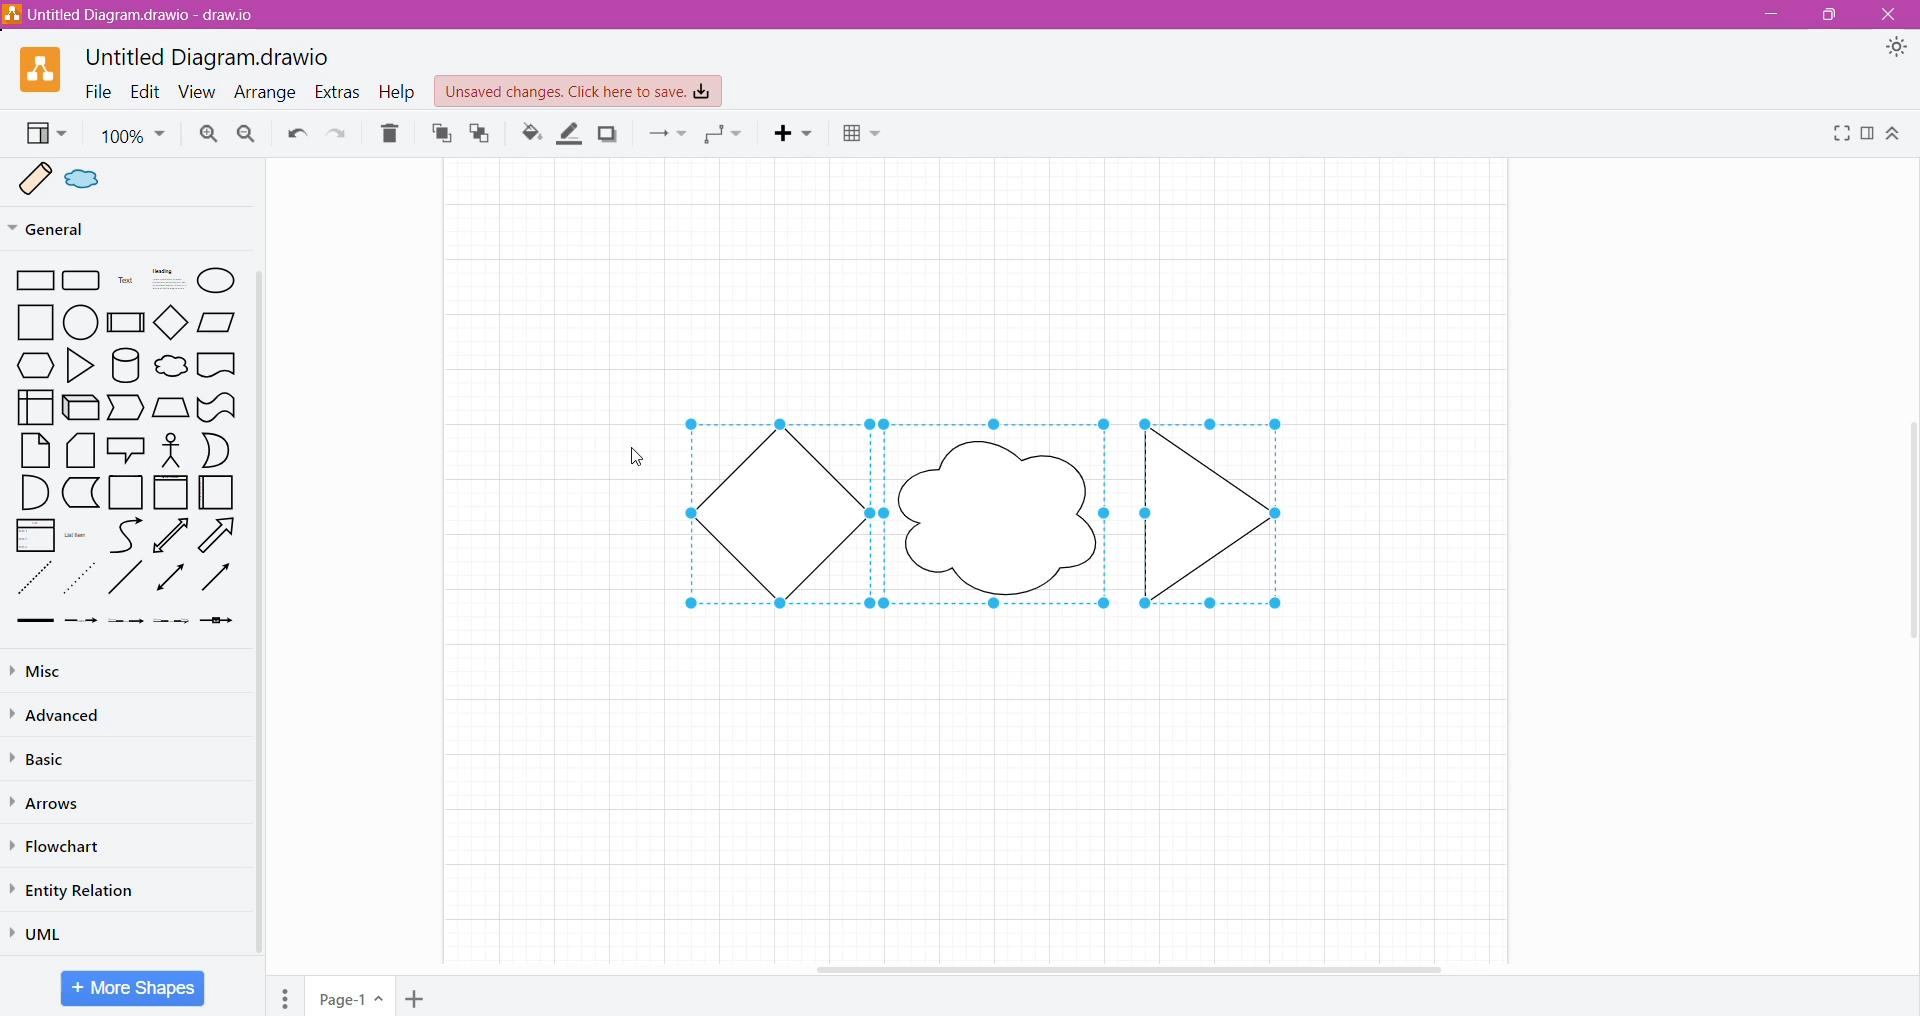 The image size is (1920, 1016). I want to click on Undo, so click(296, 136).